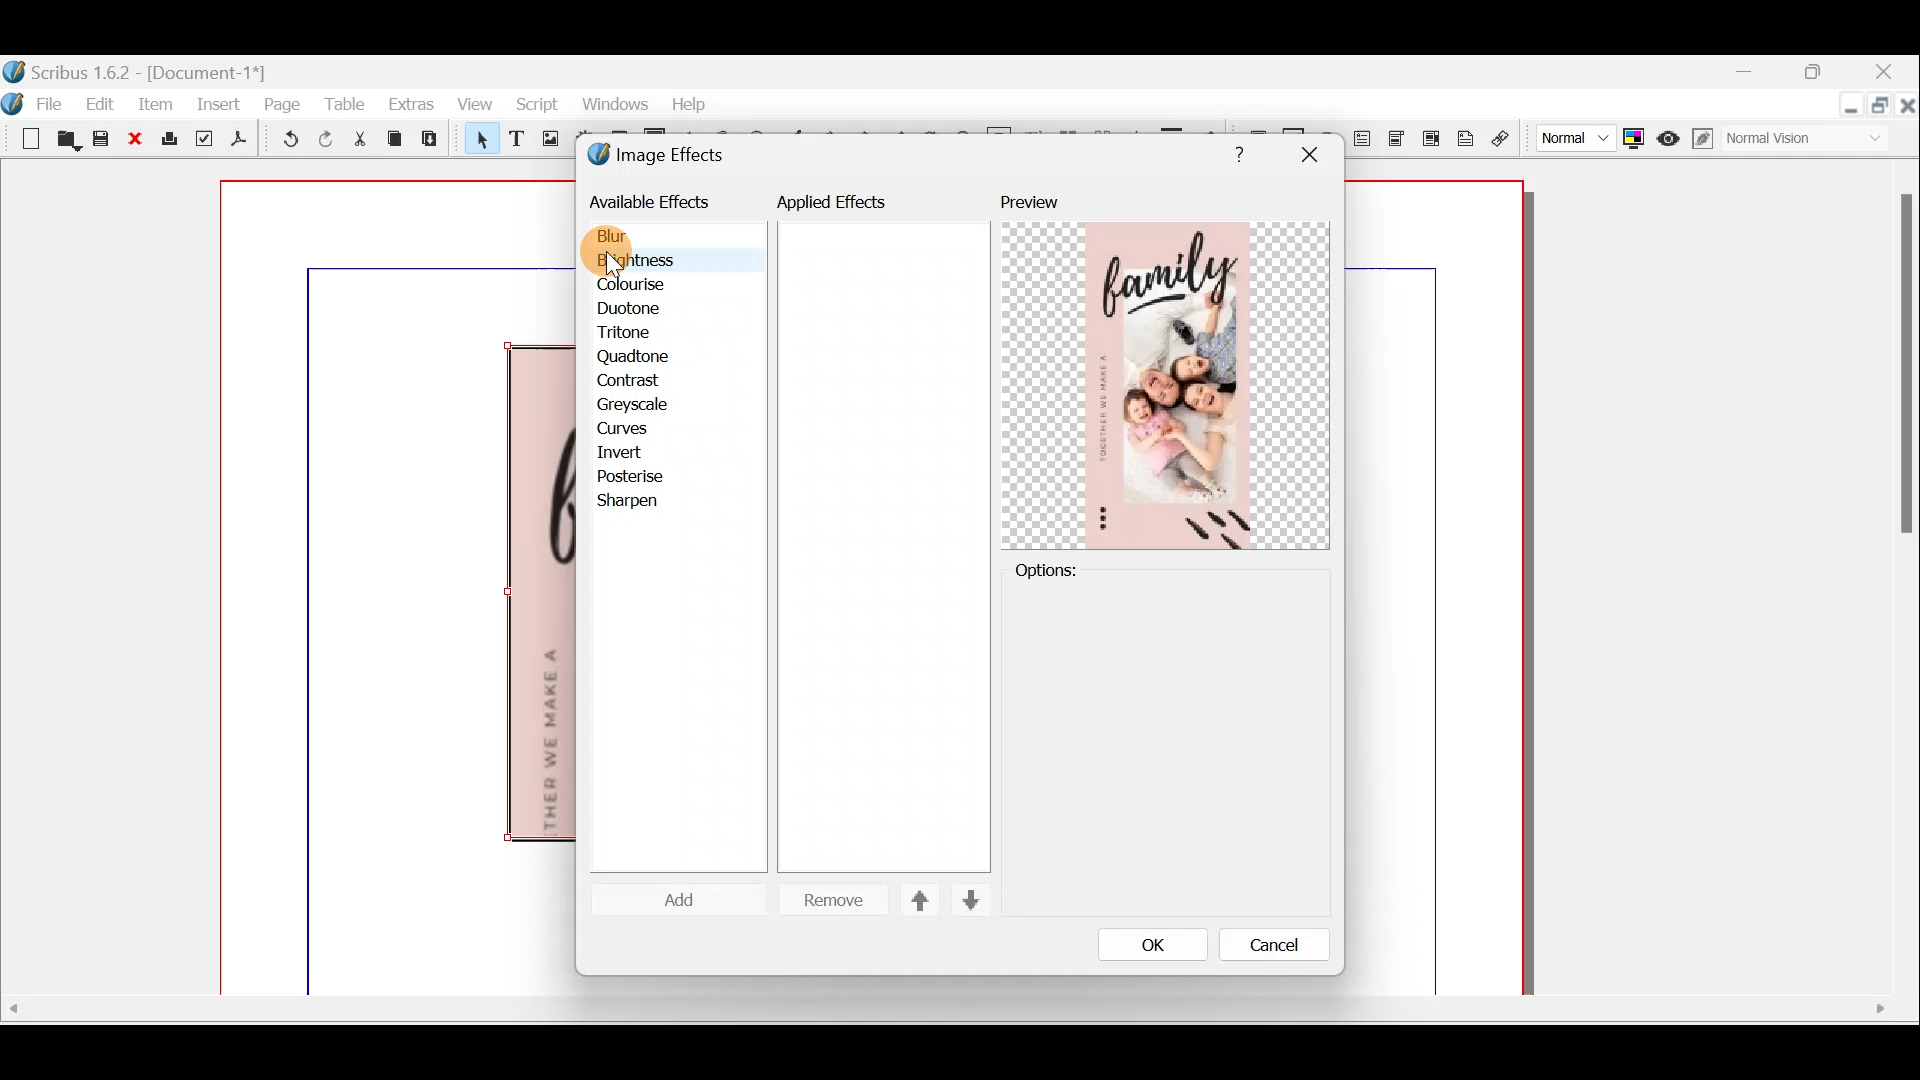 The height and width of the screenshot is (1080, 1920). Describe the element at coordinates (1670, 134) in the screenshot. I see `Preview mode` at that location.